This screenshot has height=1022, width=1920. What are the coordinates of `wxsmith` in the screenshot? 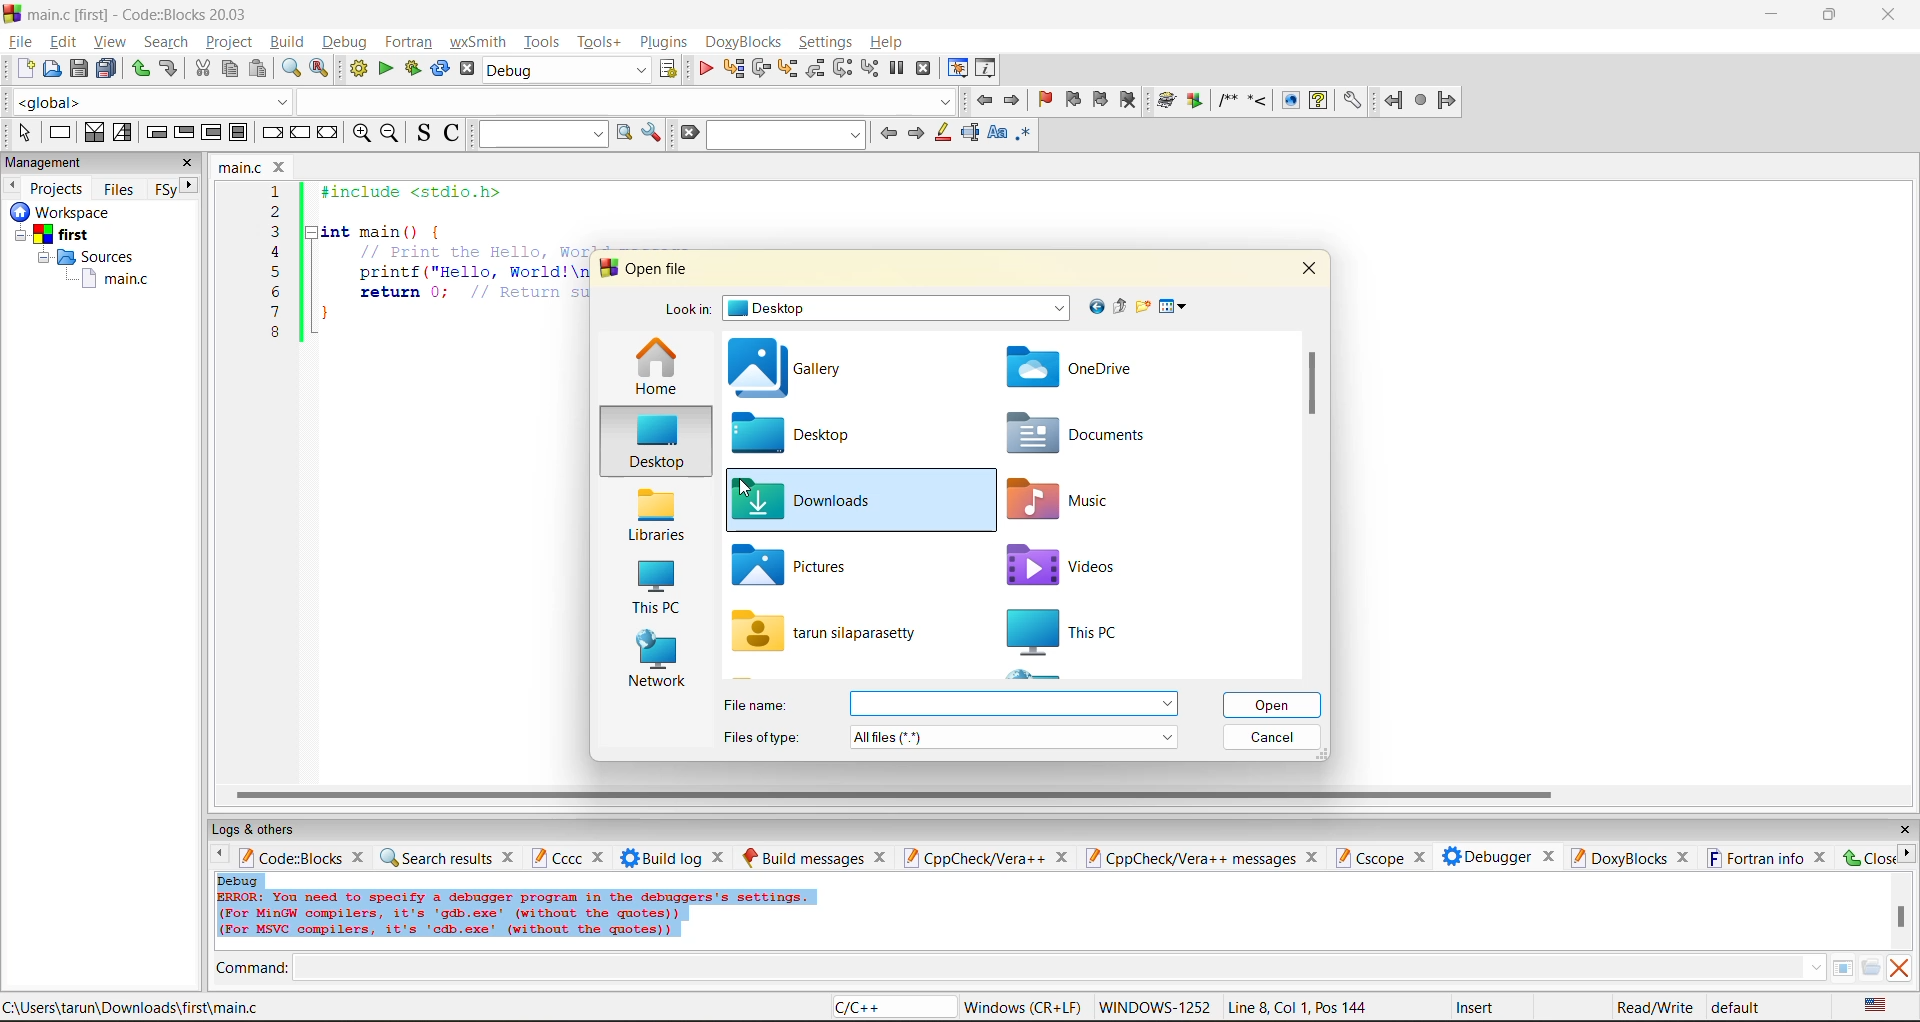 It's located at (479, 42).